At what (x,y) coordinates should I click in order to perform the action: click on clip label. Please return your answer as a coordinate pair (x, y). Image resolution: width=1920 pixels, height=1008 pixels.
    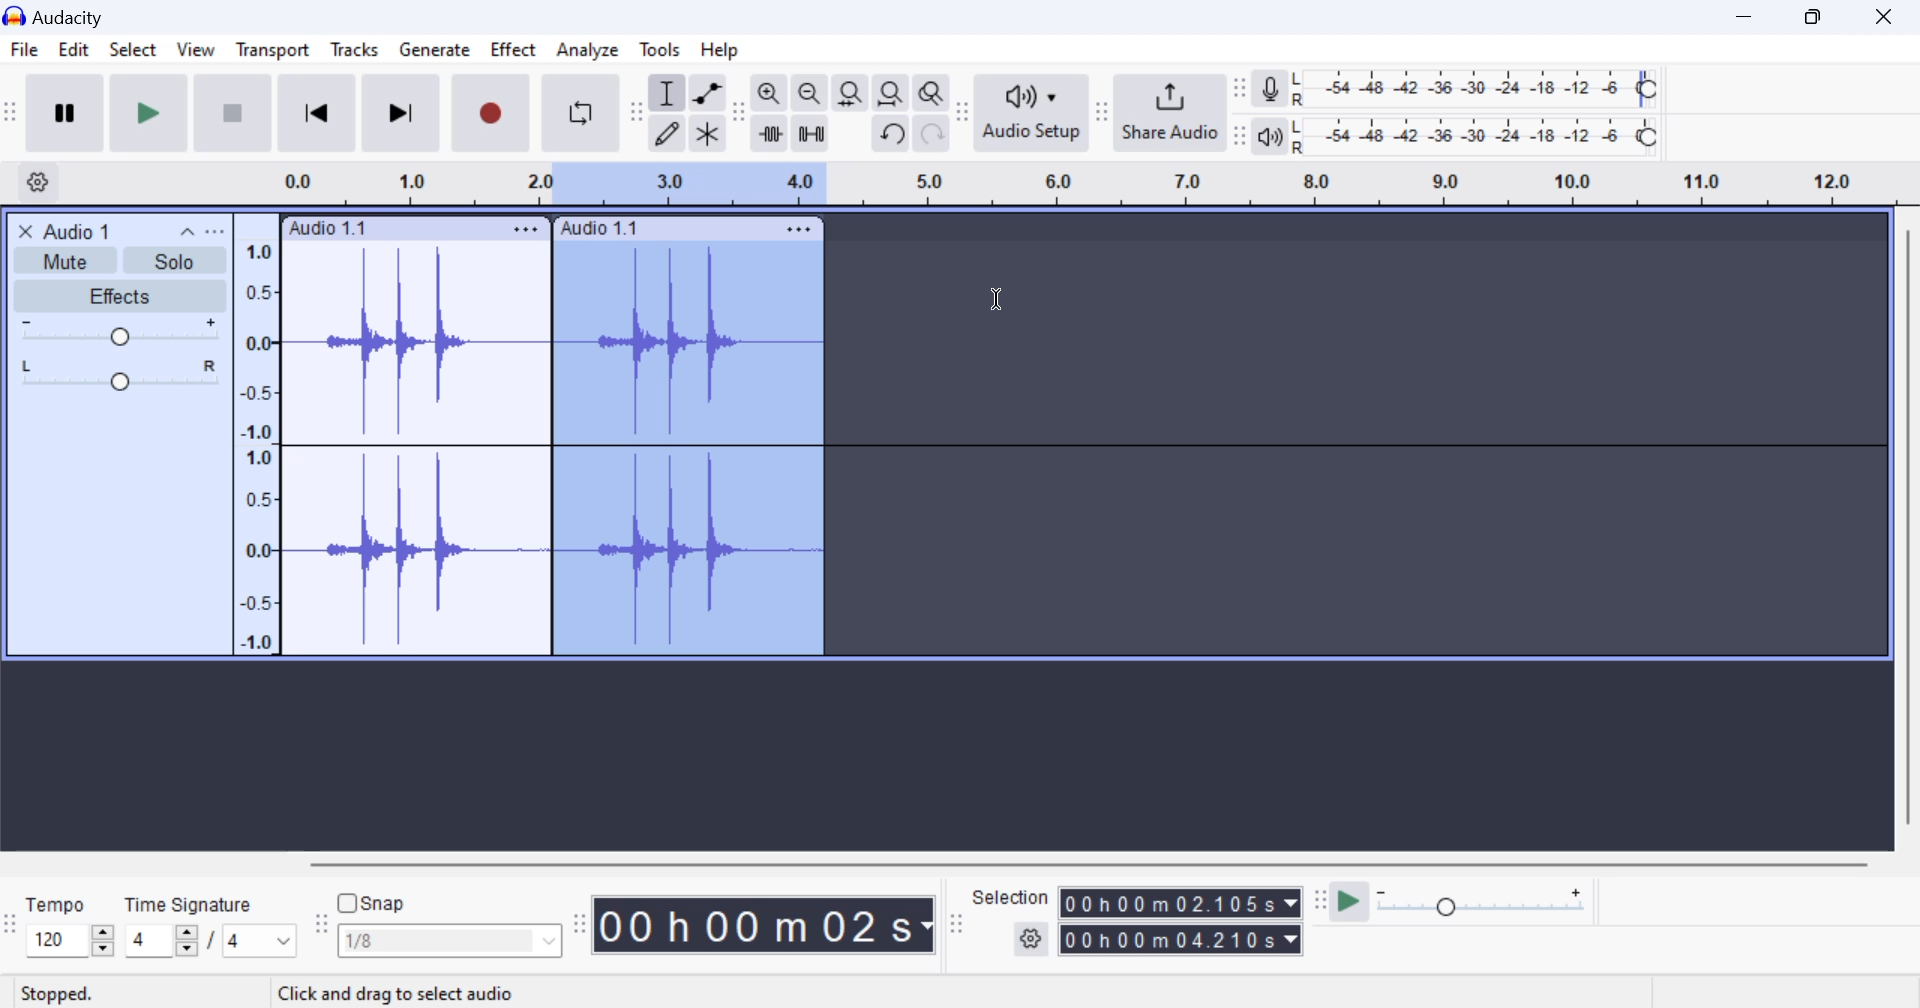
    Looking at the image, I should click on (598, 229).